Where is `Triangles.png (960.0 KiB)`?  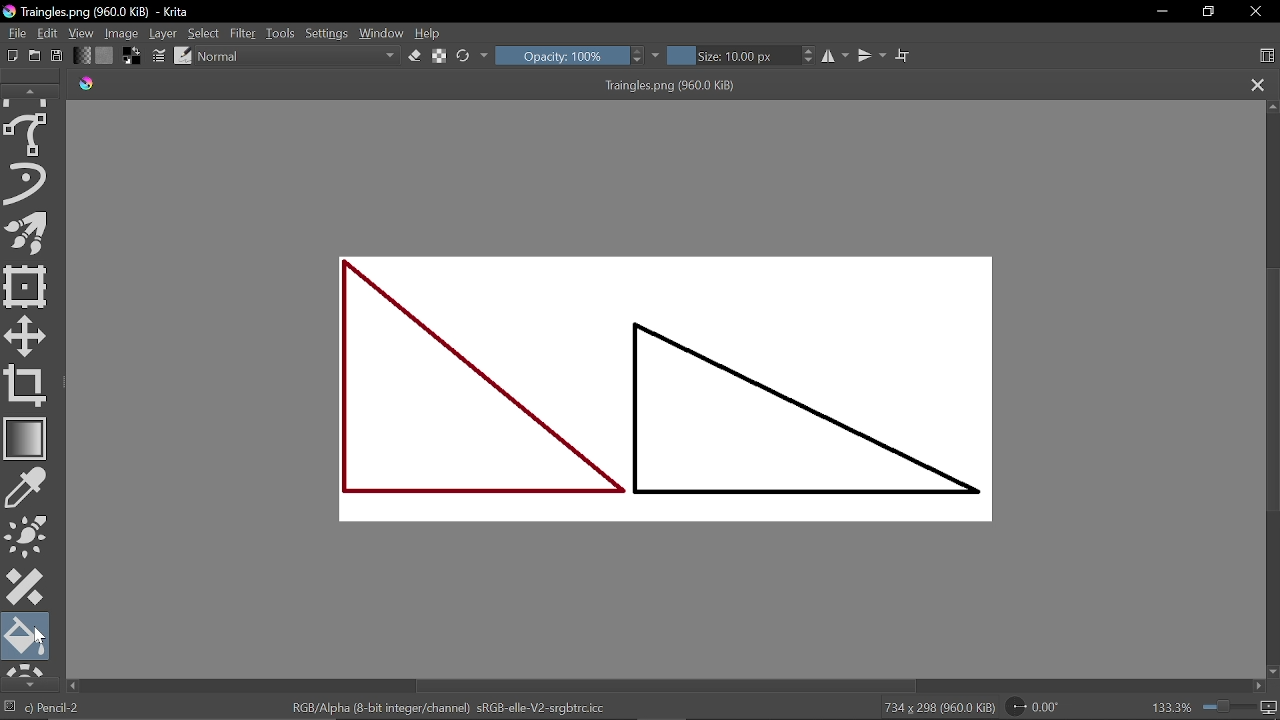
Triangles.png (960.0 KiB) is located at coordinates (678, 87).